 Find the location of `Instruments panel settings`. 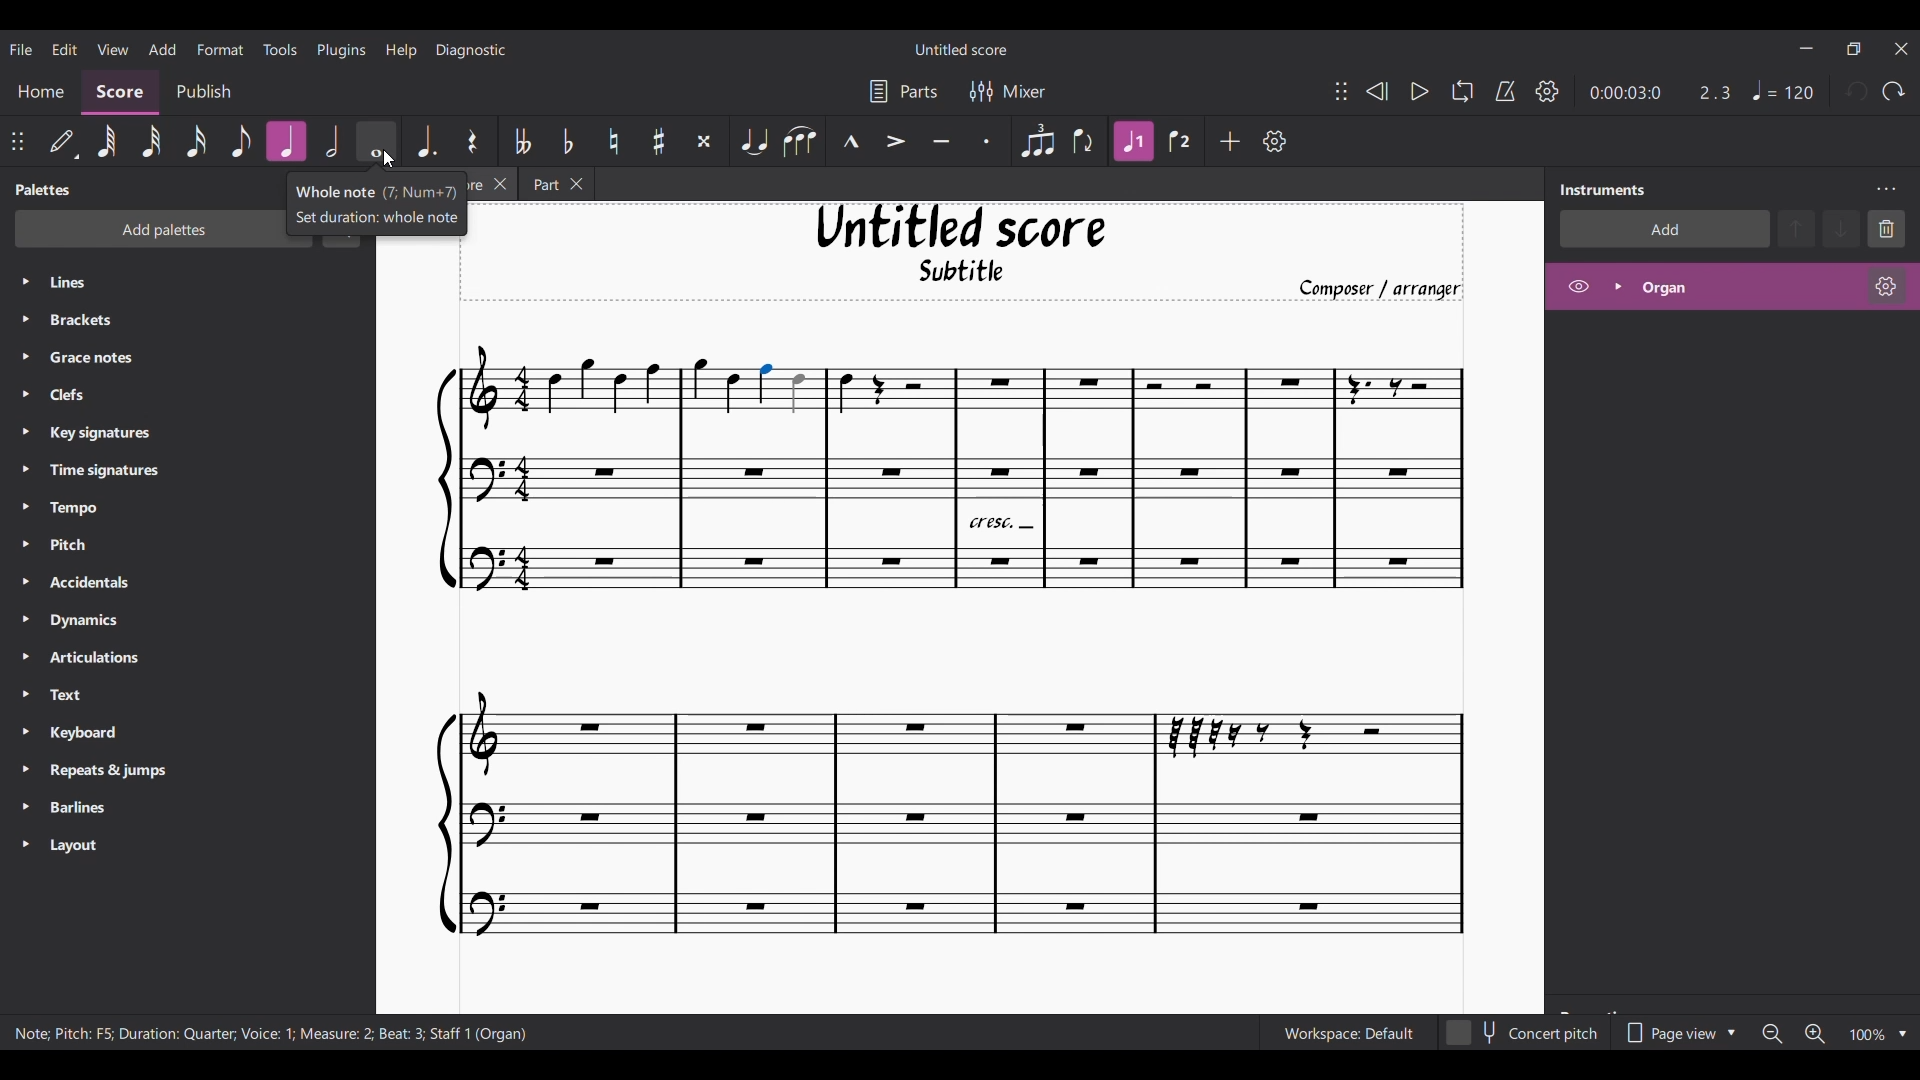

Instruments panel settings is located at coordinates (1886, 190).